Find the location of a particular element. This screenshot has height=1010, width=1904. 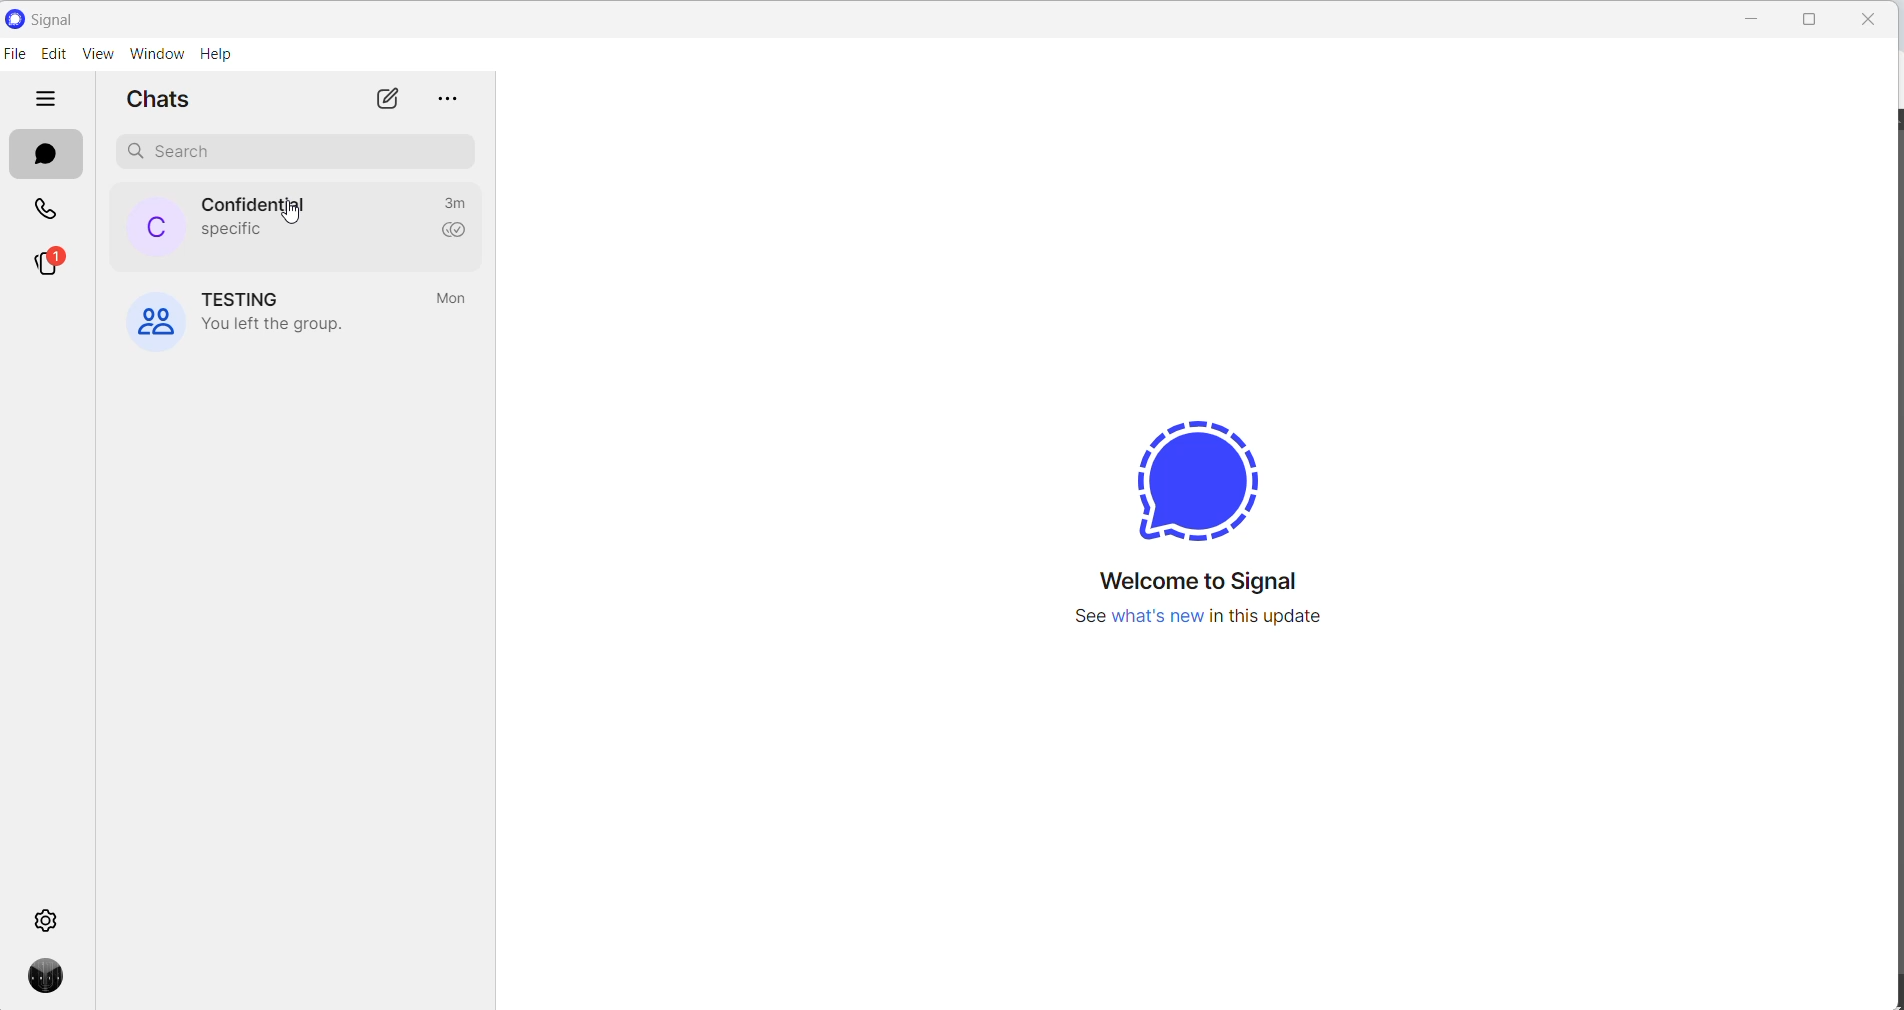

help is located at coordinates (217, 56).